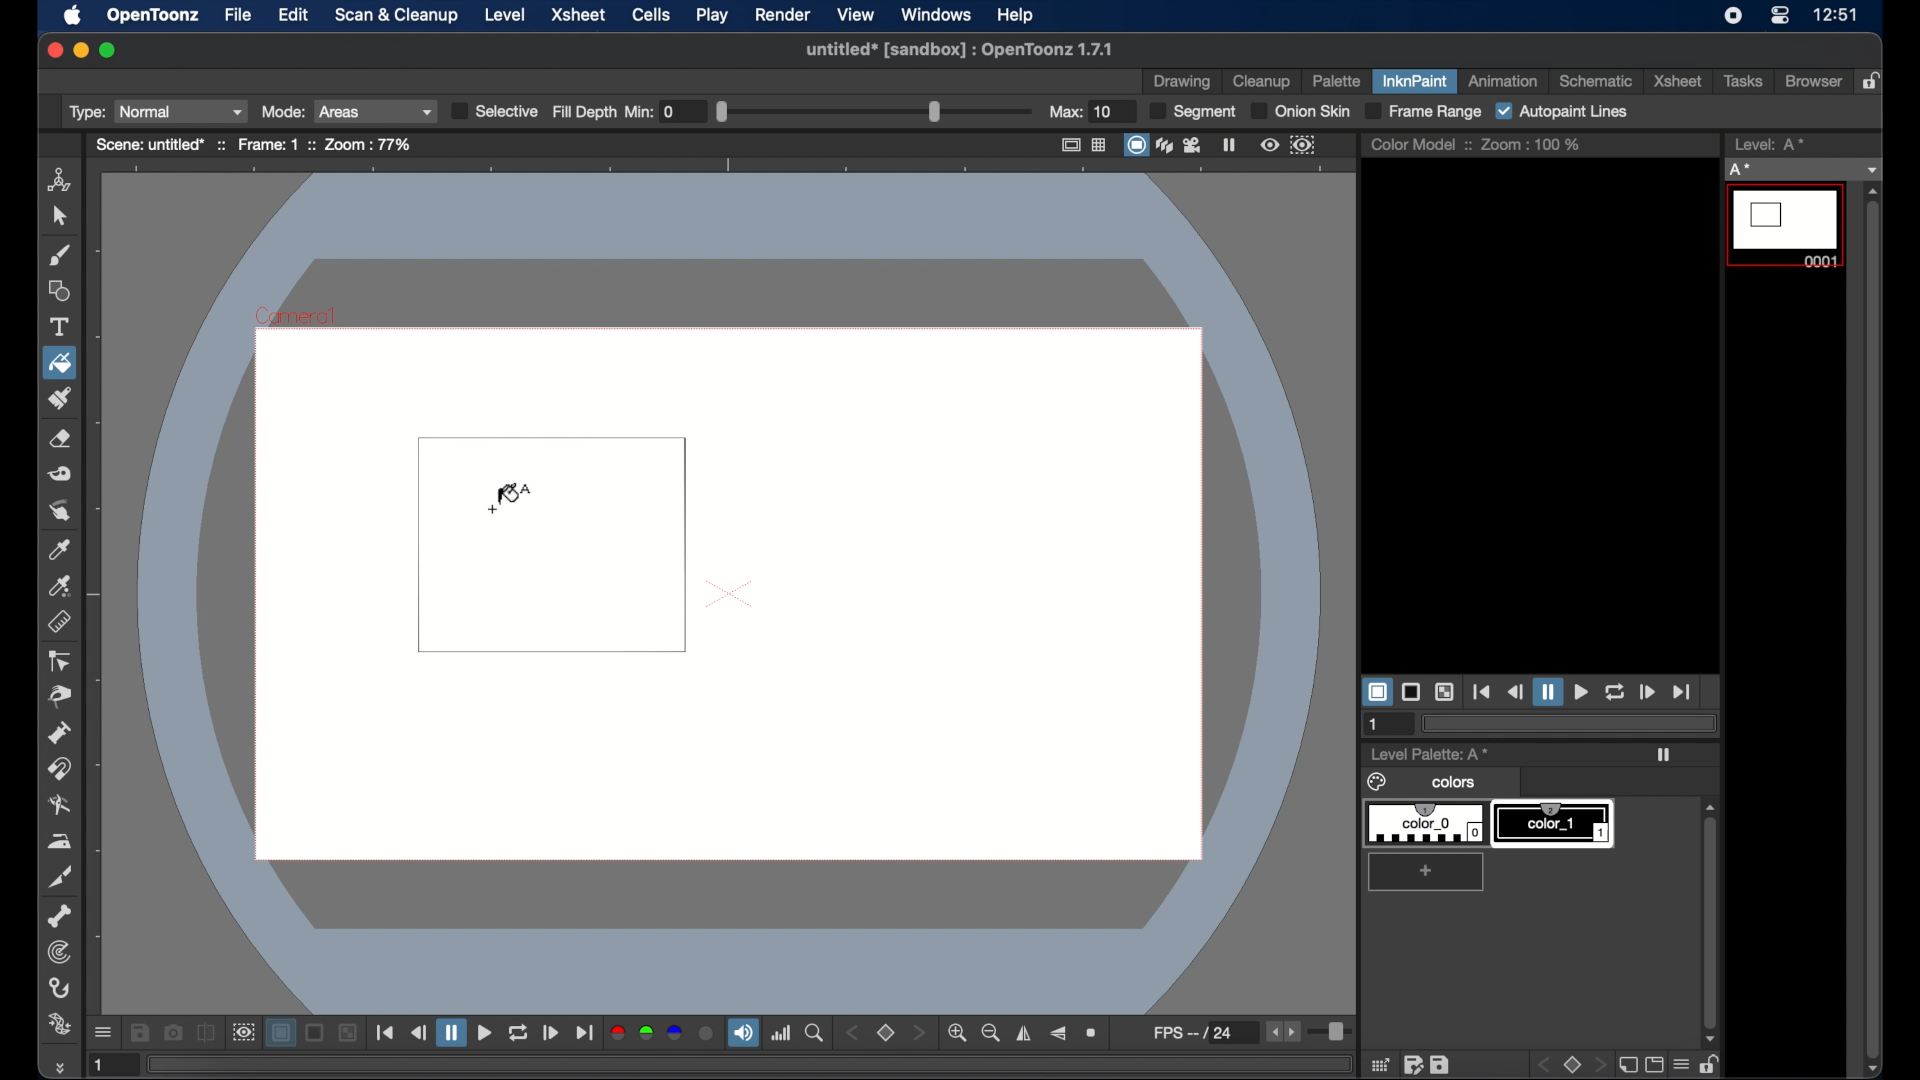 The height and width of the screenshot is (1080, 1920). What do you see at coordinates (936, 14) in the screenshot?
I see `windows` at bounding box center [936, 14].